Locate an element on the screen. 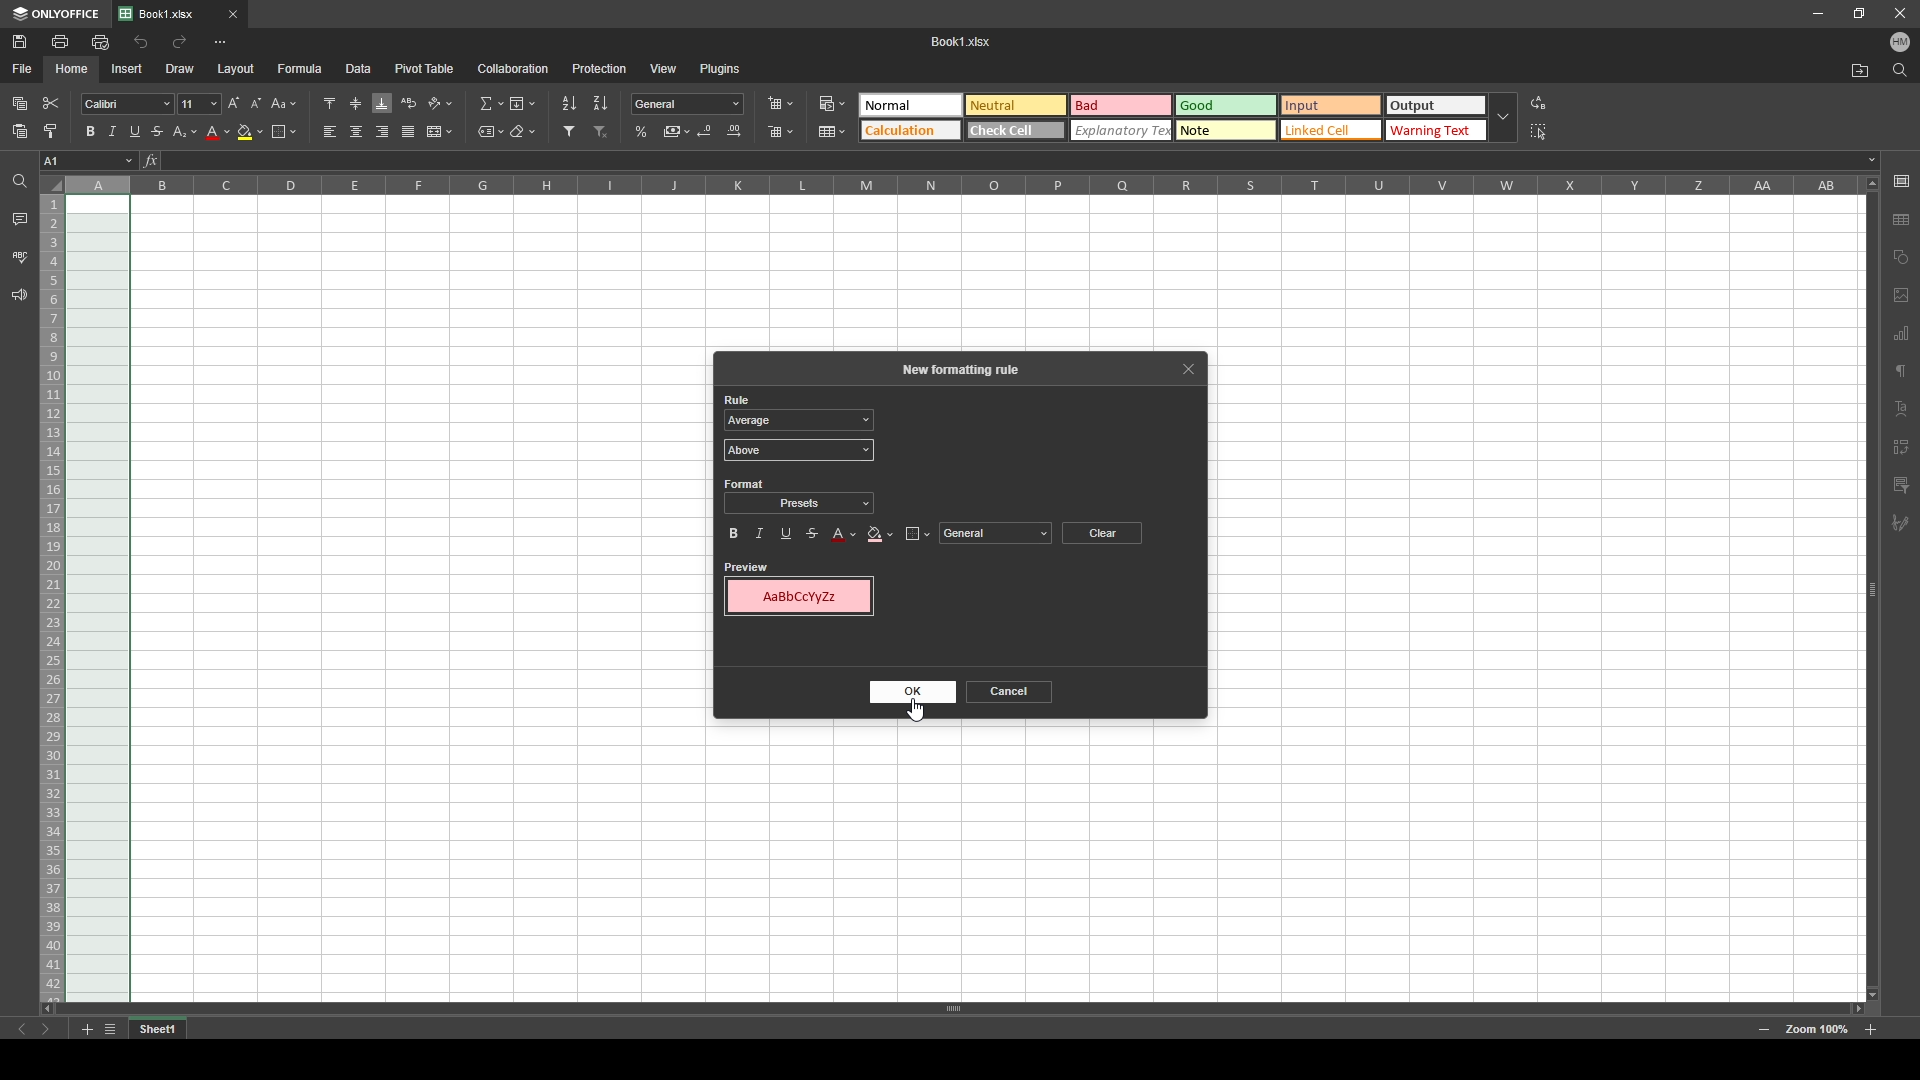  tab is located at coordinates (167, 15).